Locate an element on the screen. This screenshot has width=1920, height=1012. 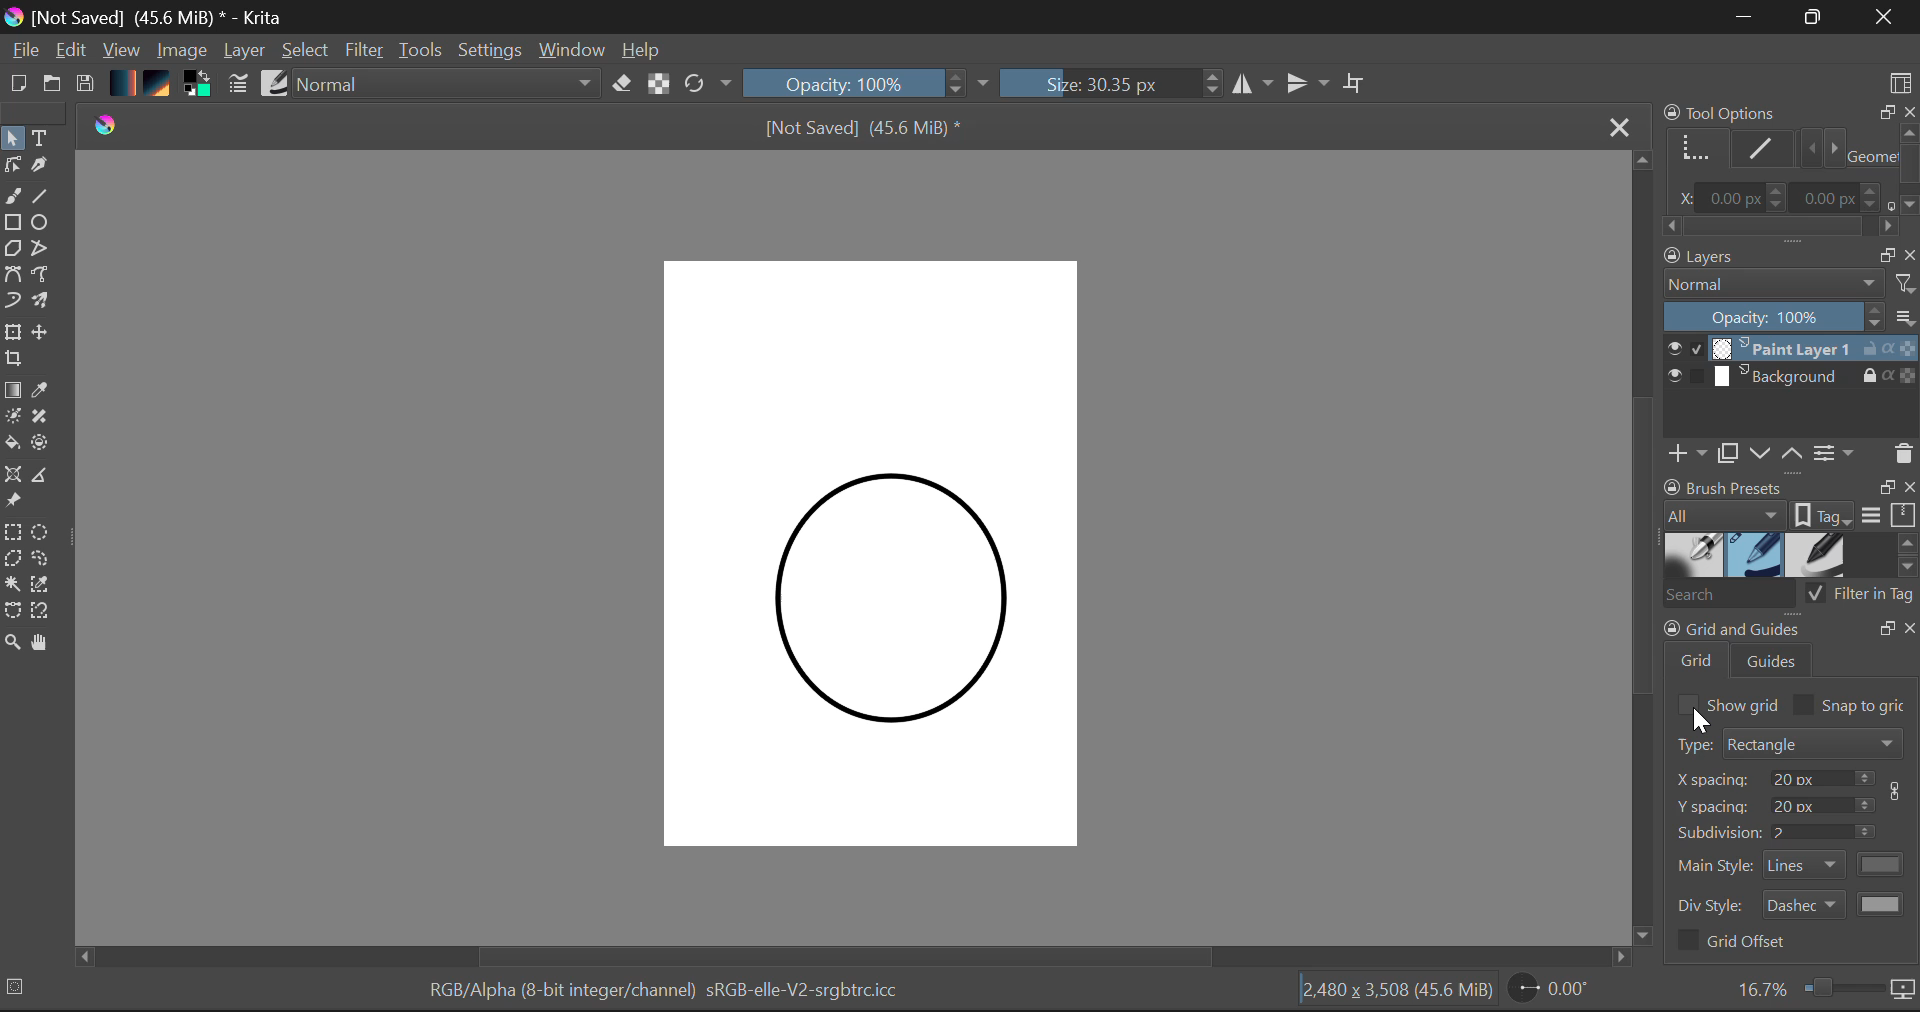
Lock Alpha is located at coordinates (658, 85).